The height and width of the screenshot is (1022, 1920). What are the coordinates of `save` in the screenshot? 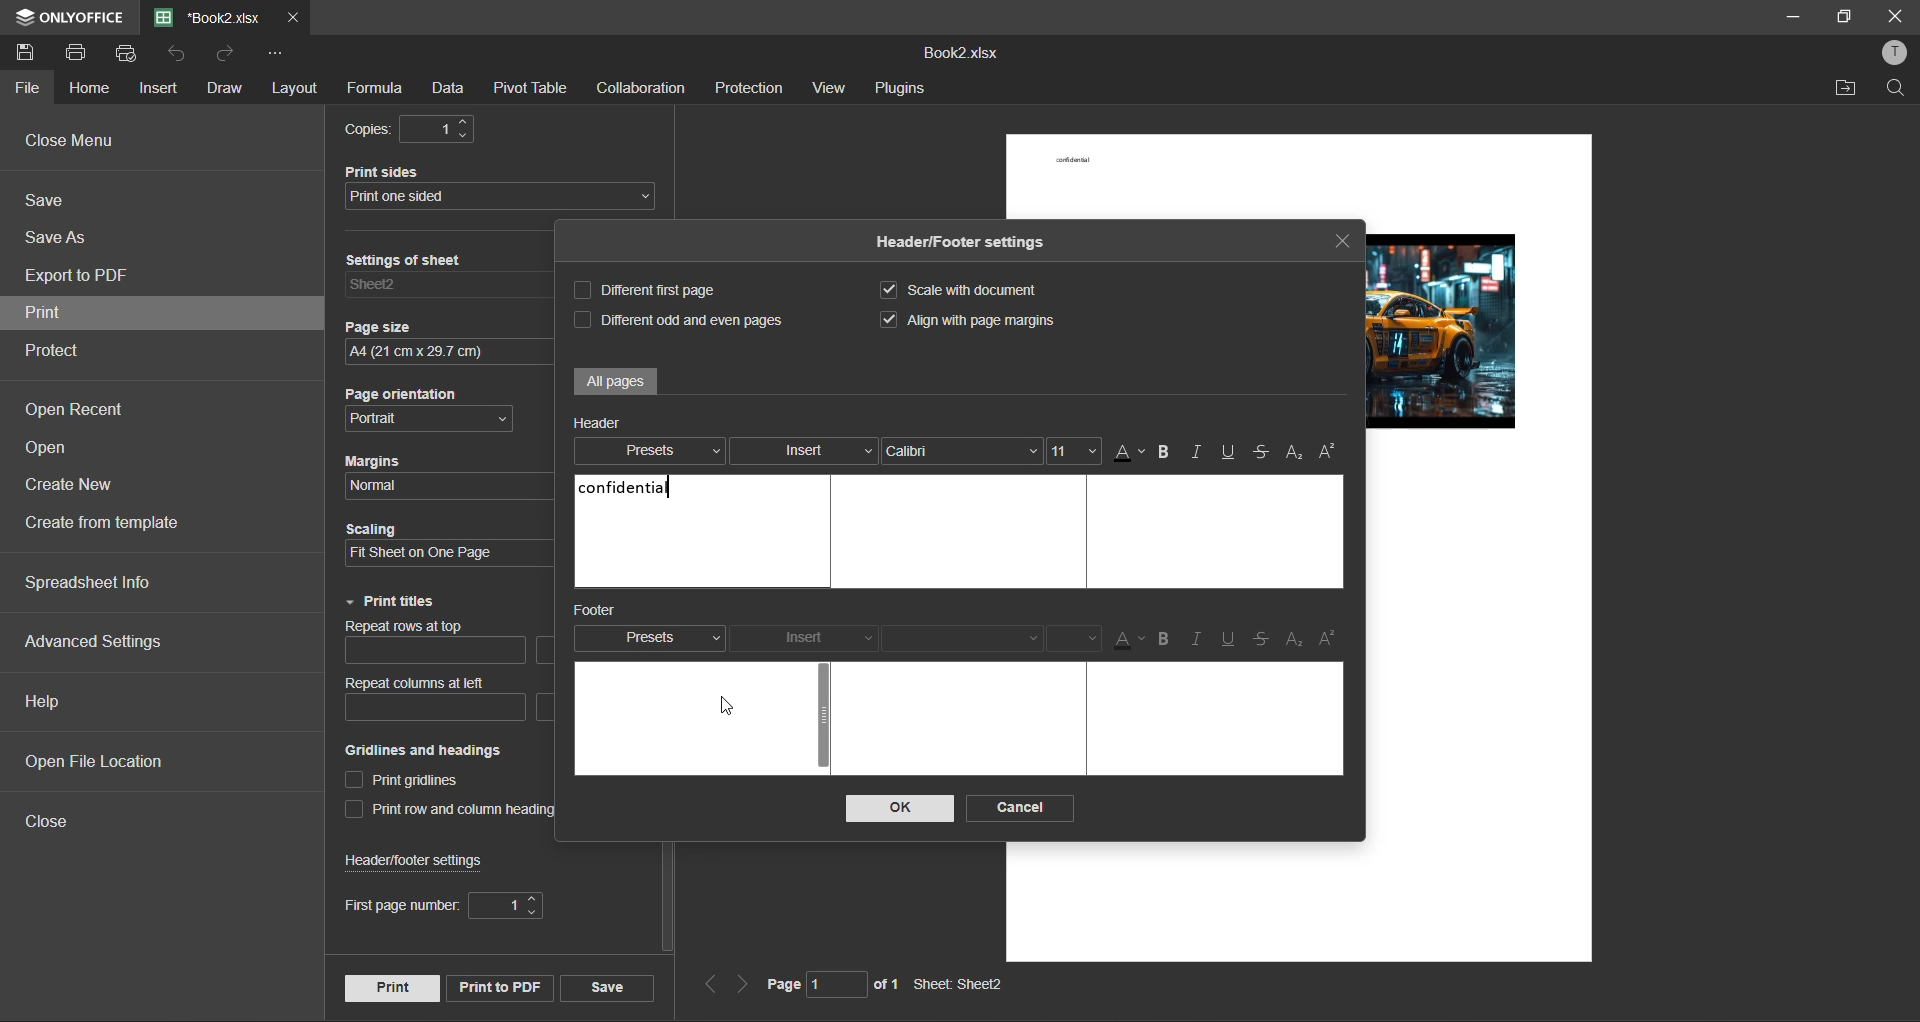 It's located at (27, 53).